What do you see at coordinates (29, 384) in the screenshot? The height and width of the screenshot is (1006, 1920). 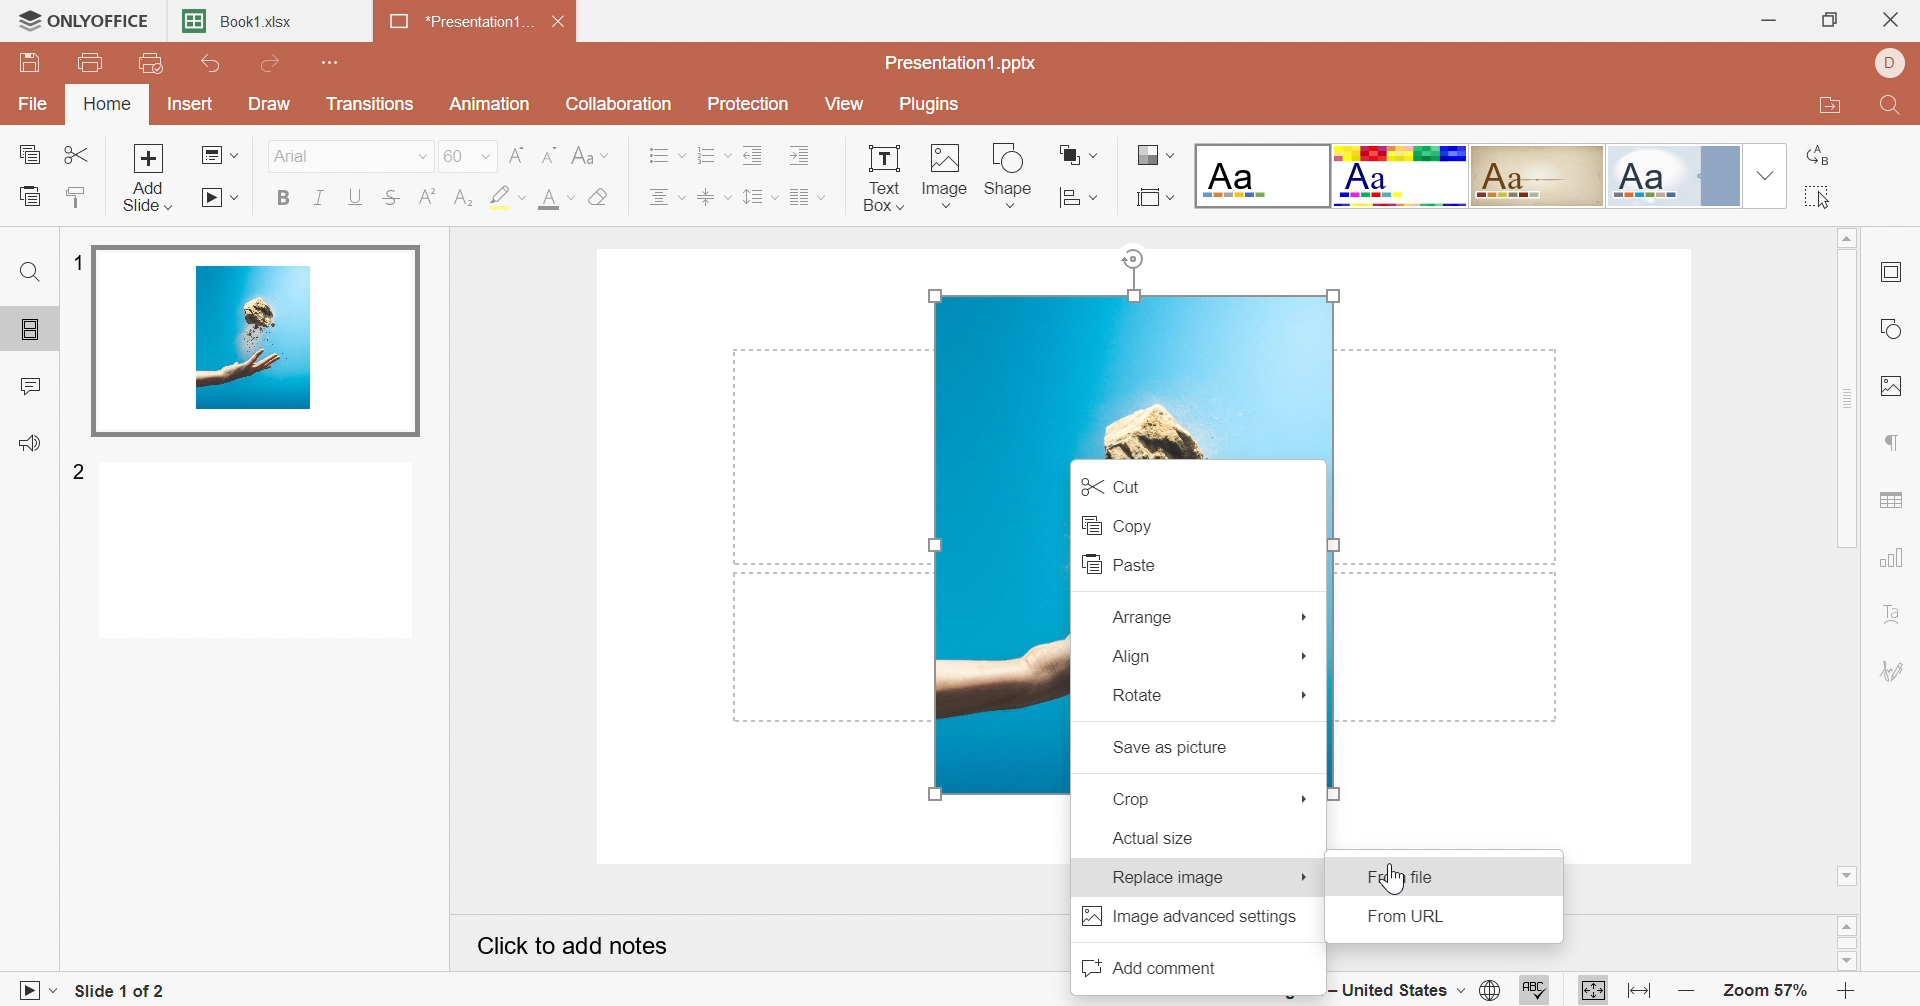 I see `Comments` at bounding box center [29, 384].